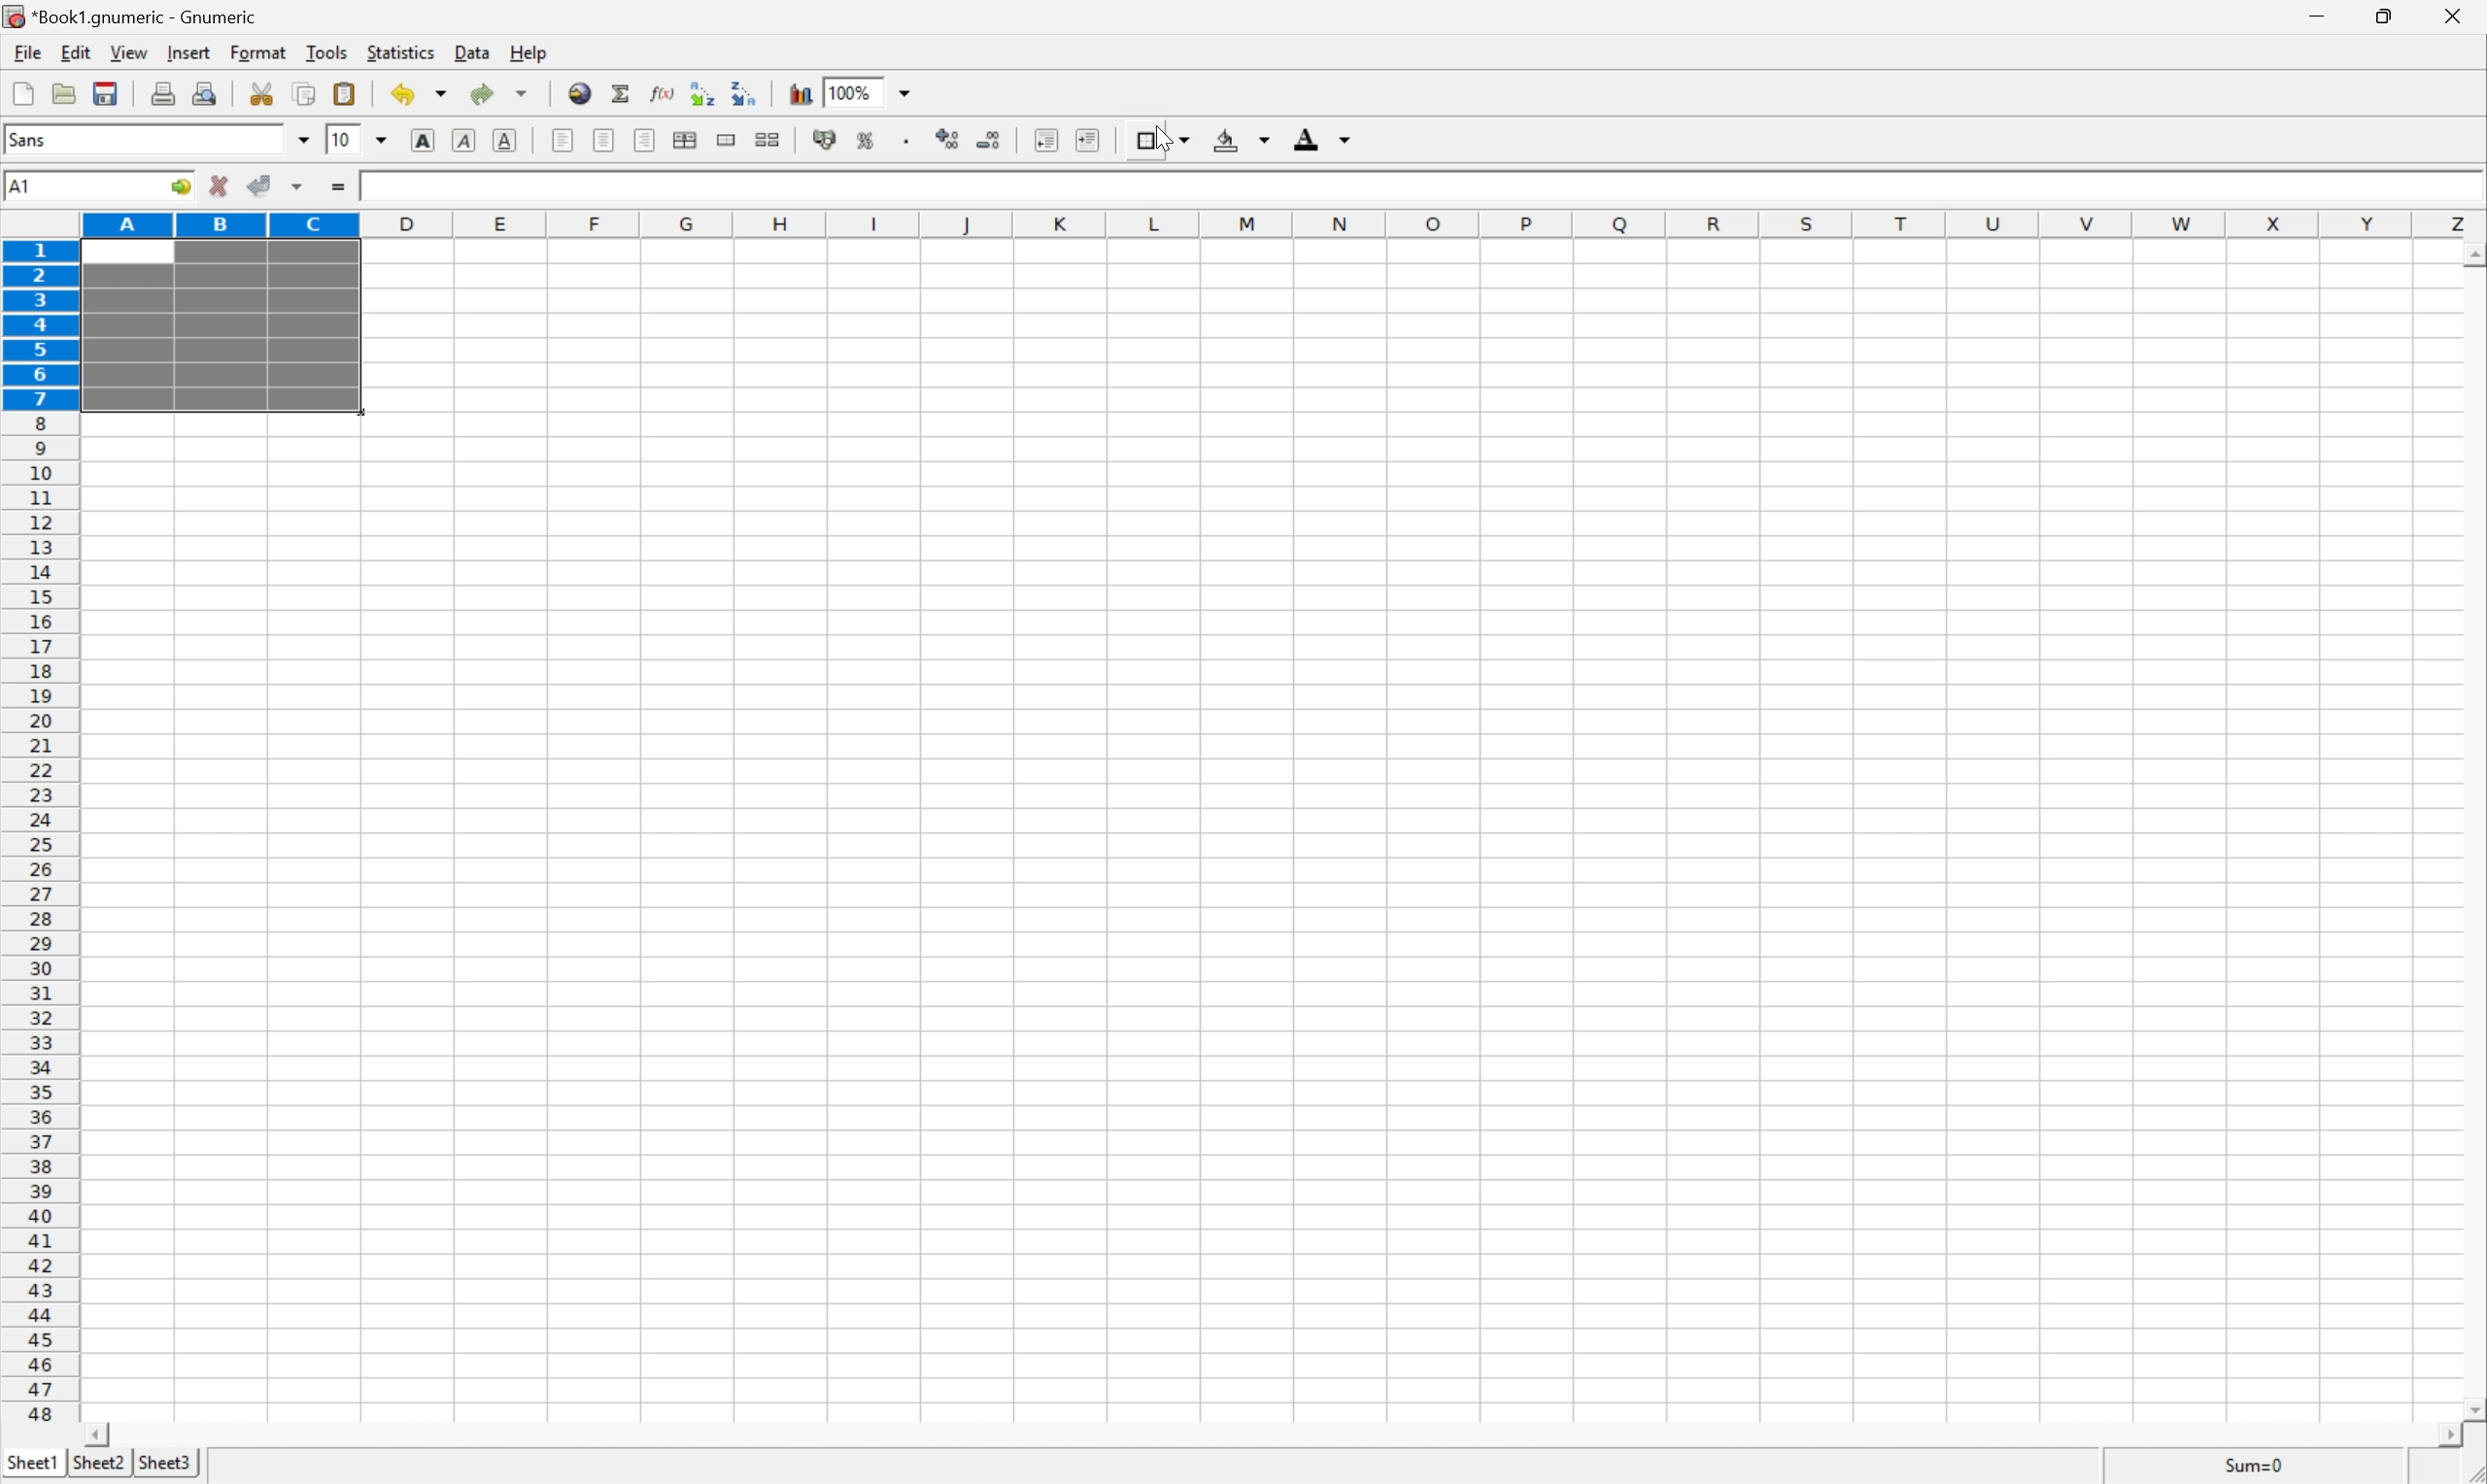 The height and width of the screenshot is (1484, 2487). What do you see at coordinates (1244, 138) in the screenshot?
I see `background color` at bounding box center [1244, 138].